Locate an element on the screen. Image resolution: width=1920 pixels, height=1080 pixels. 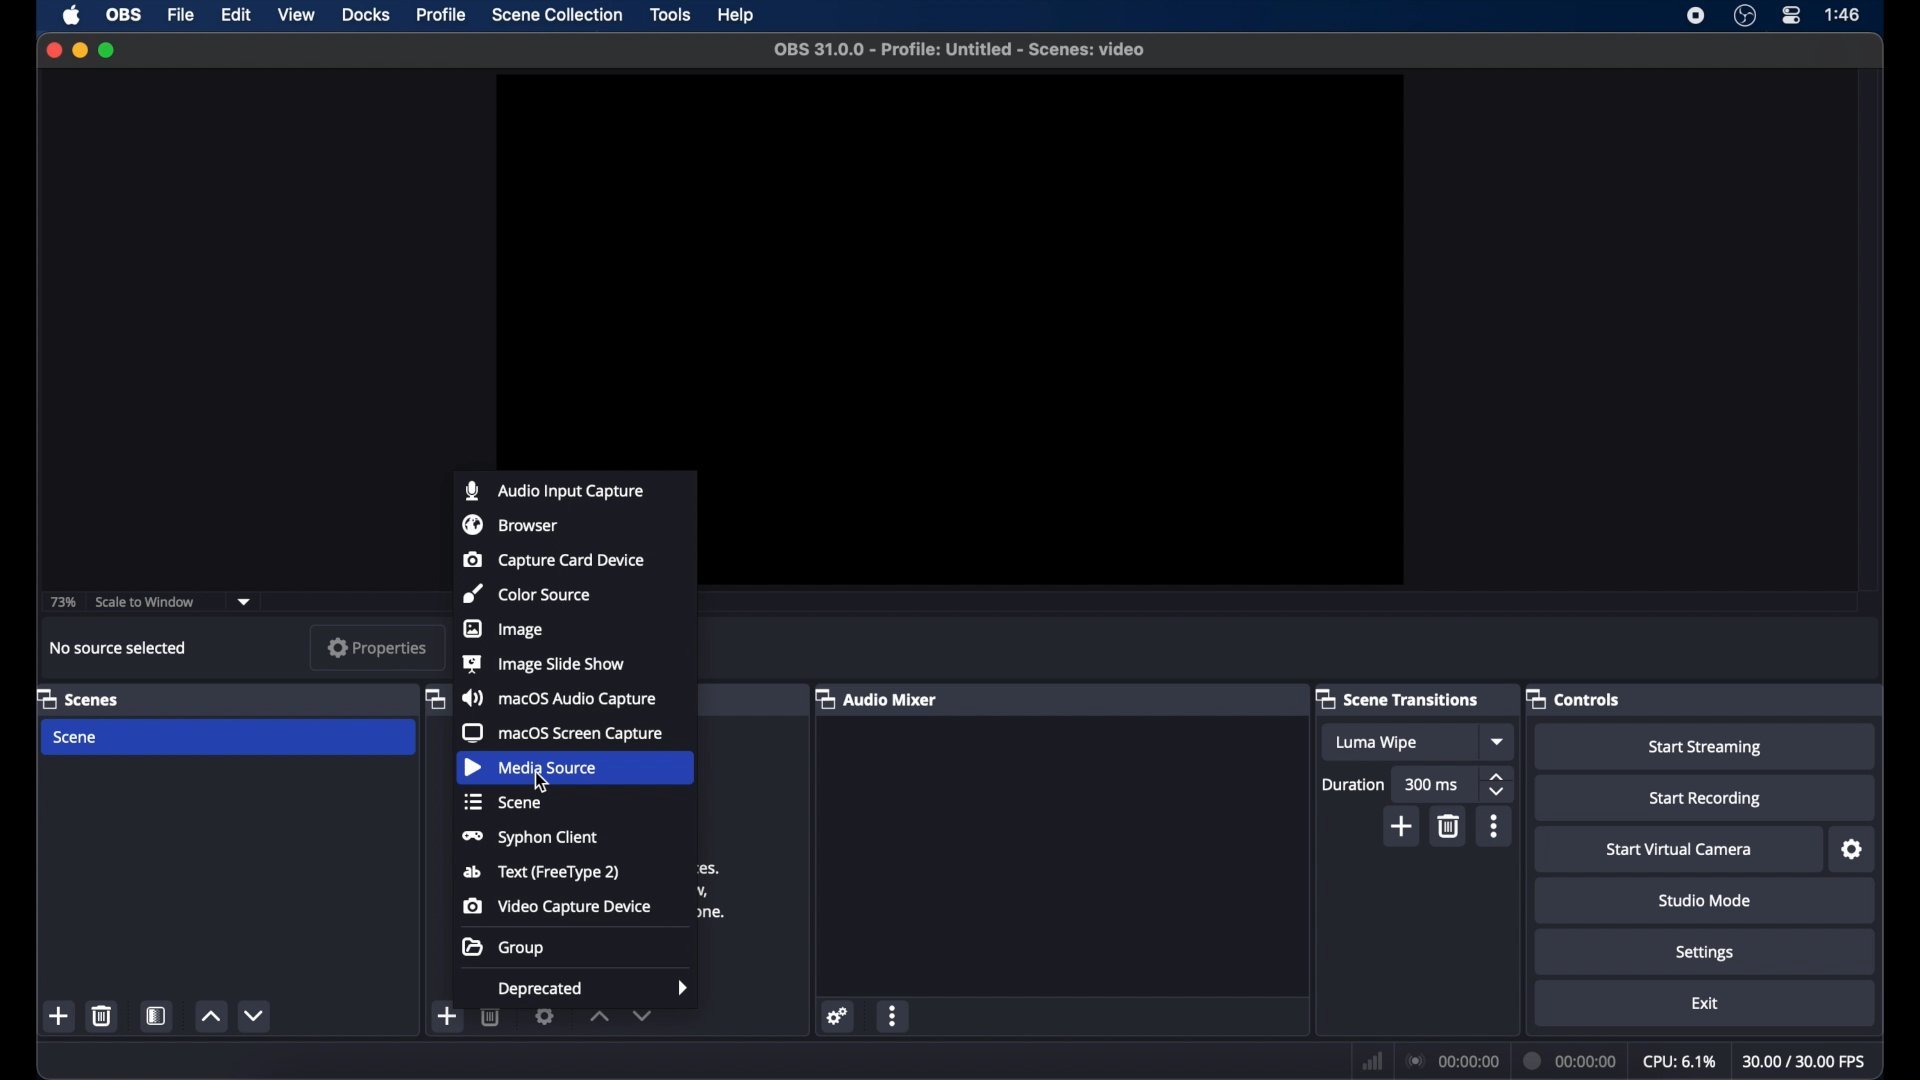
deprecated is located at coordinates (595, 989).